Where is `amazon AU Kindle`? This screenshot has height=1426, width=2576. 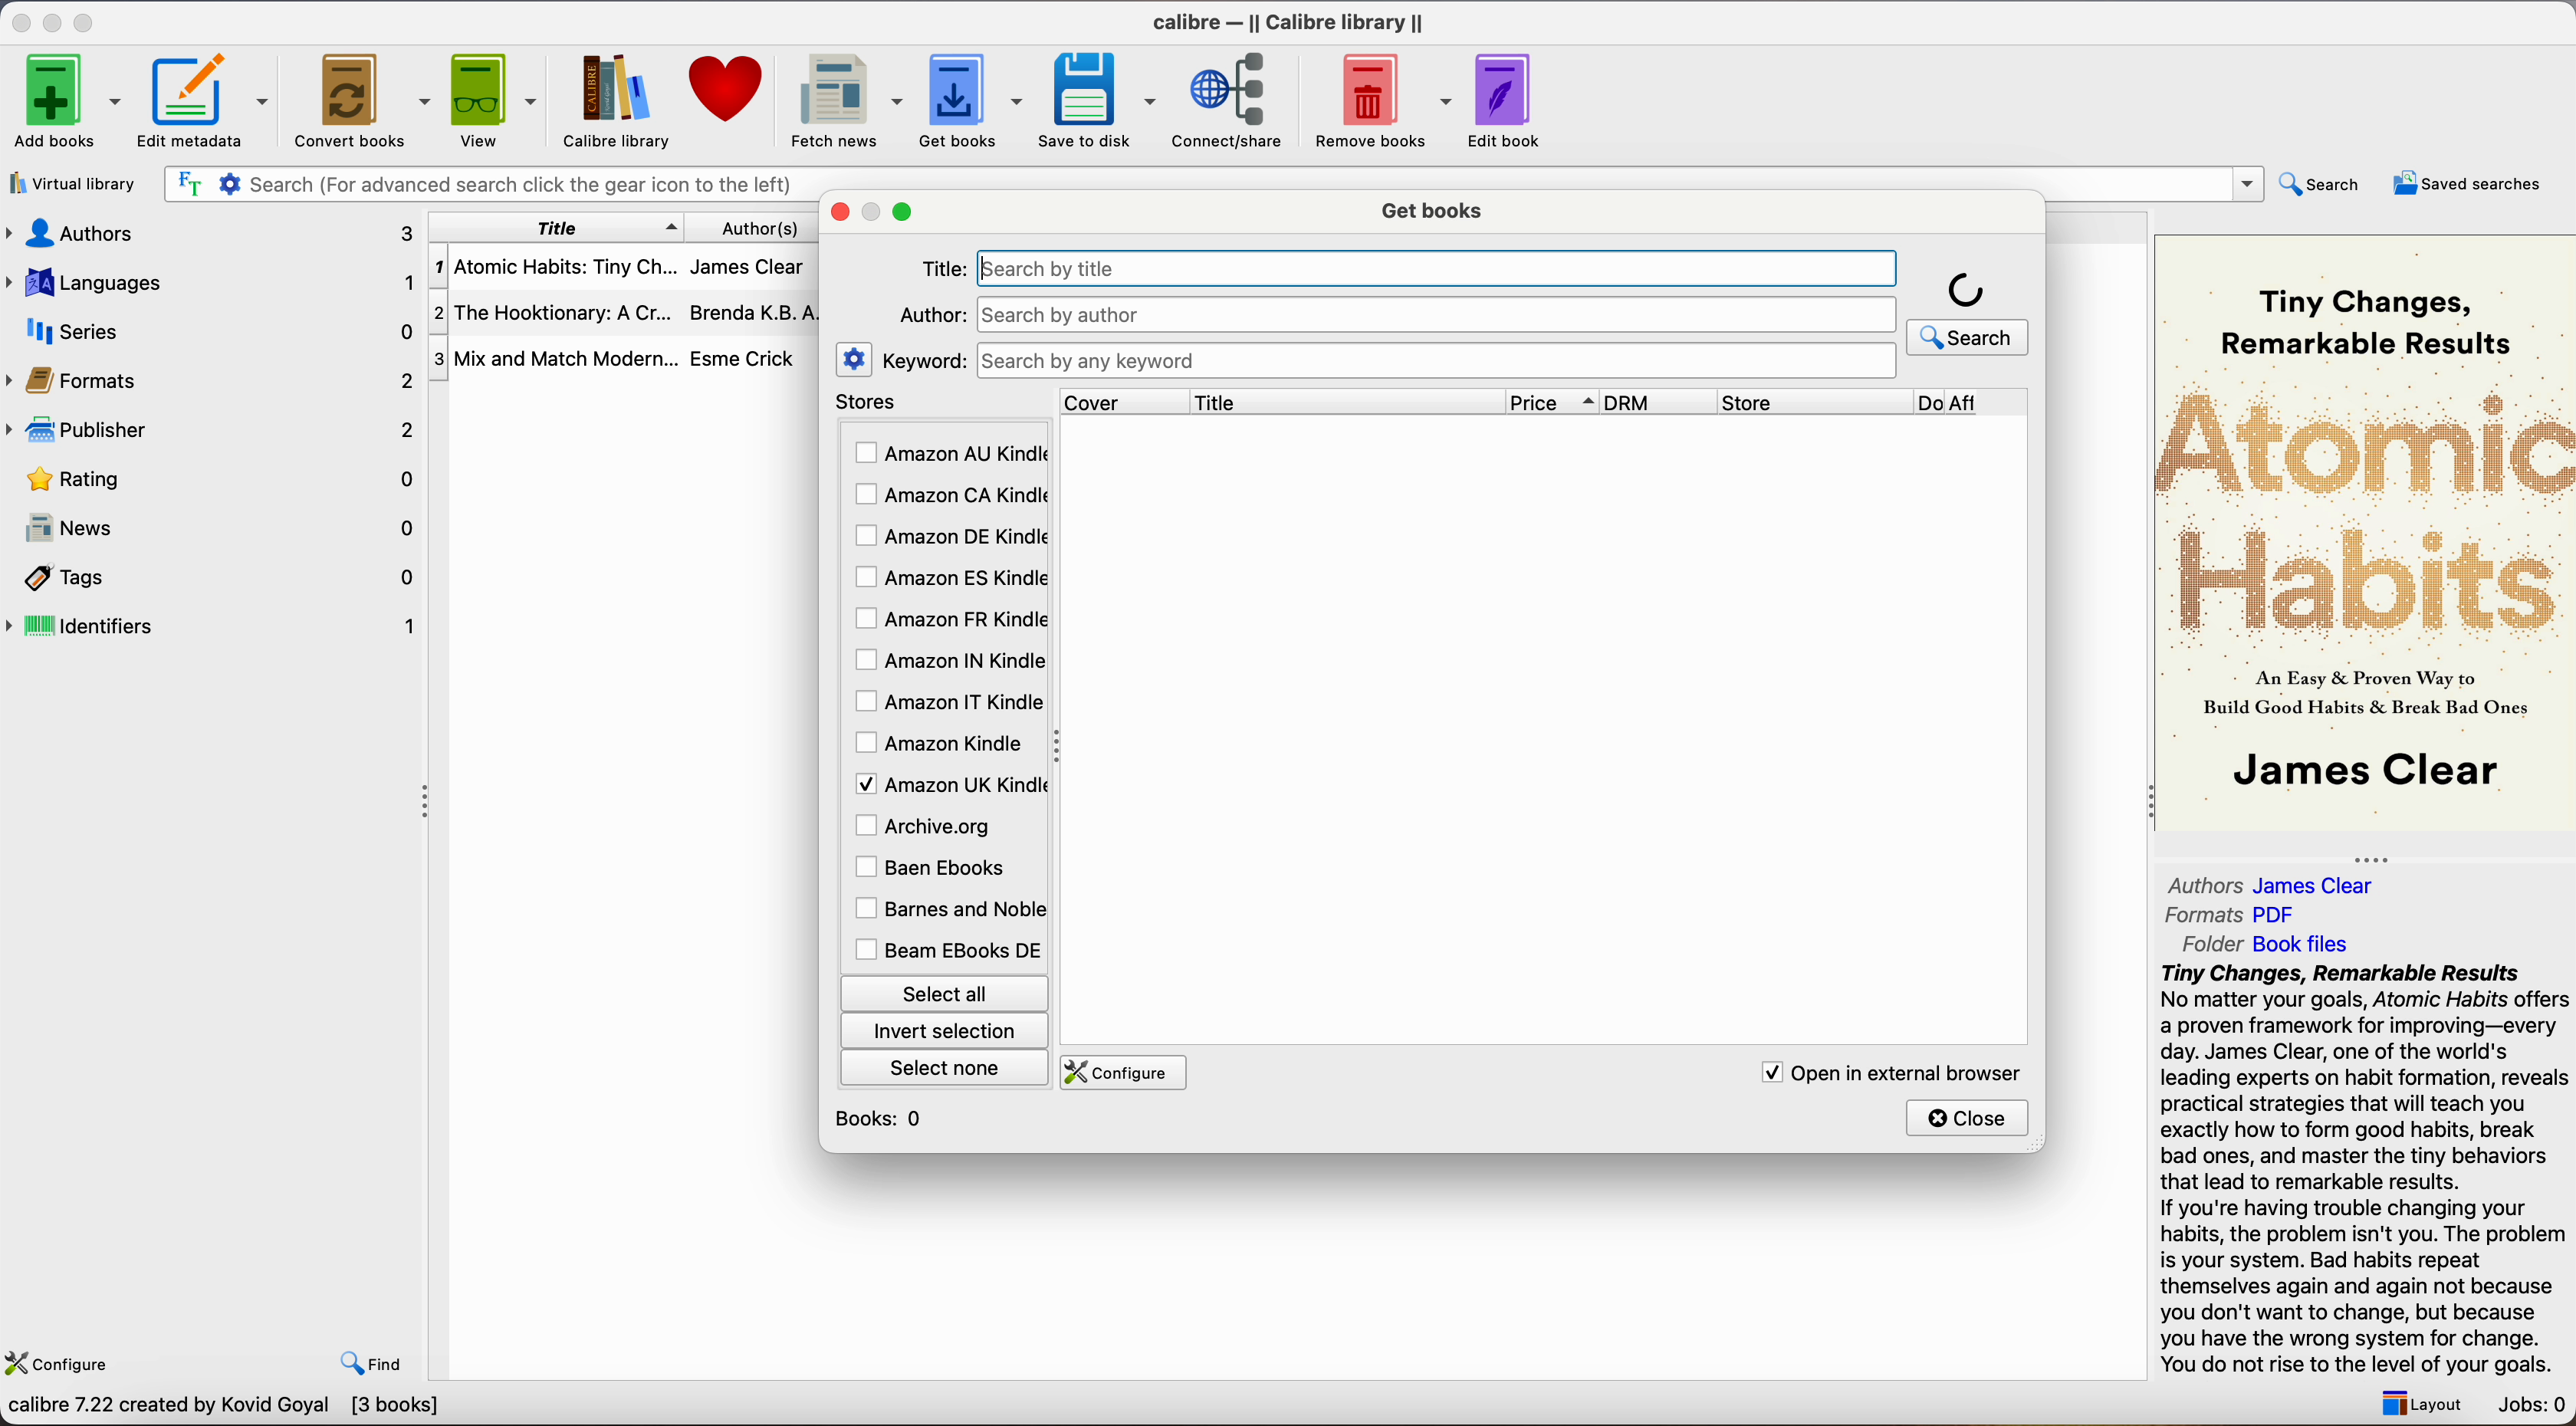 amazon AU Kindle is located at coordinates (950, 454).